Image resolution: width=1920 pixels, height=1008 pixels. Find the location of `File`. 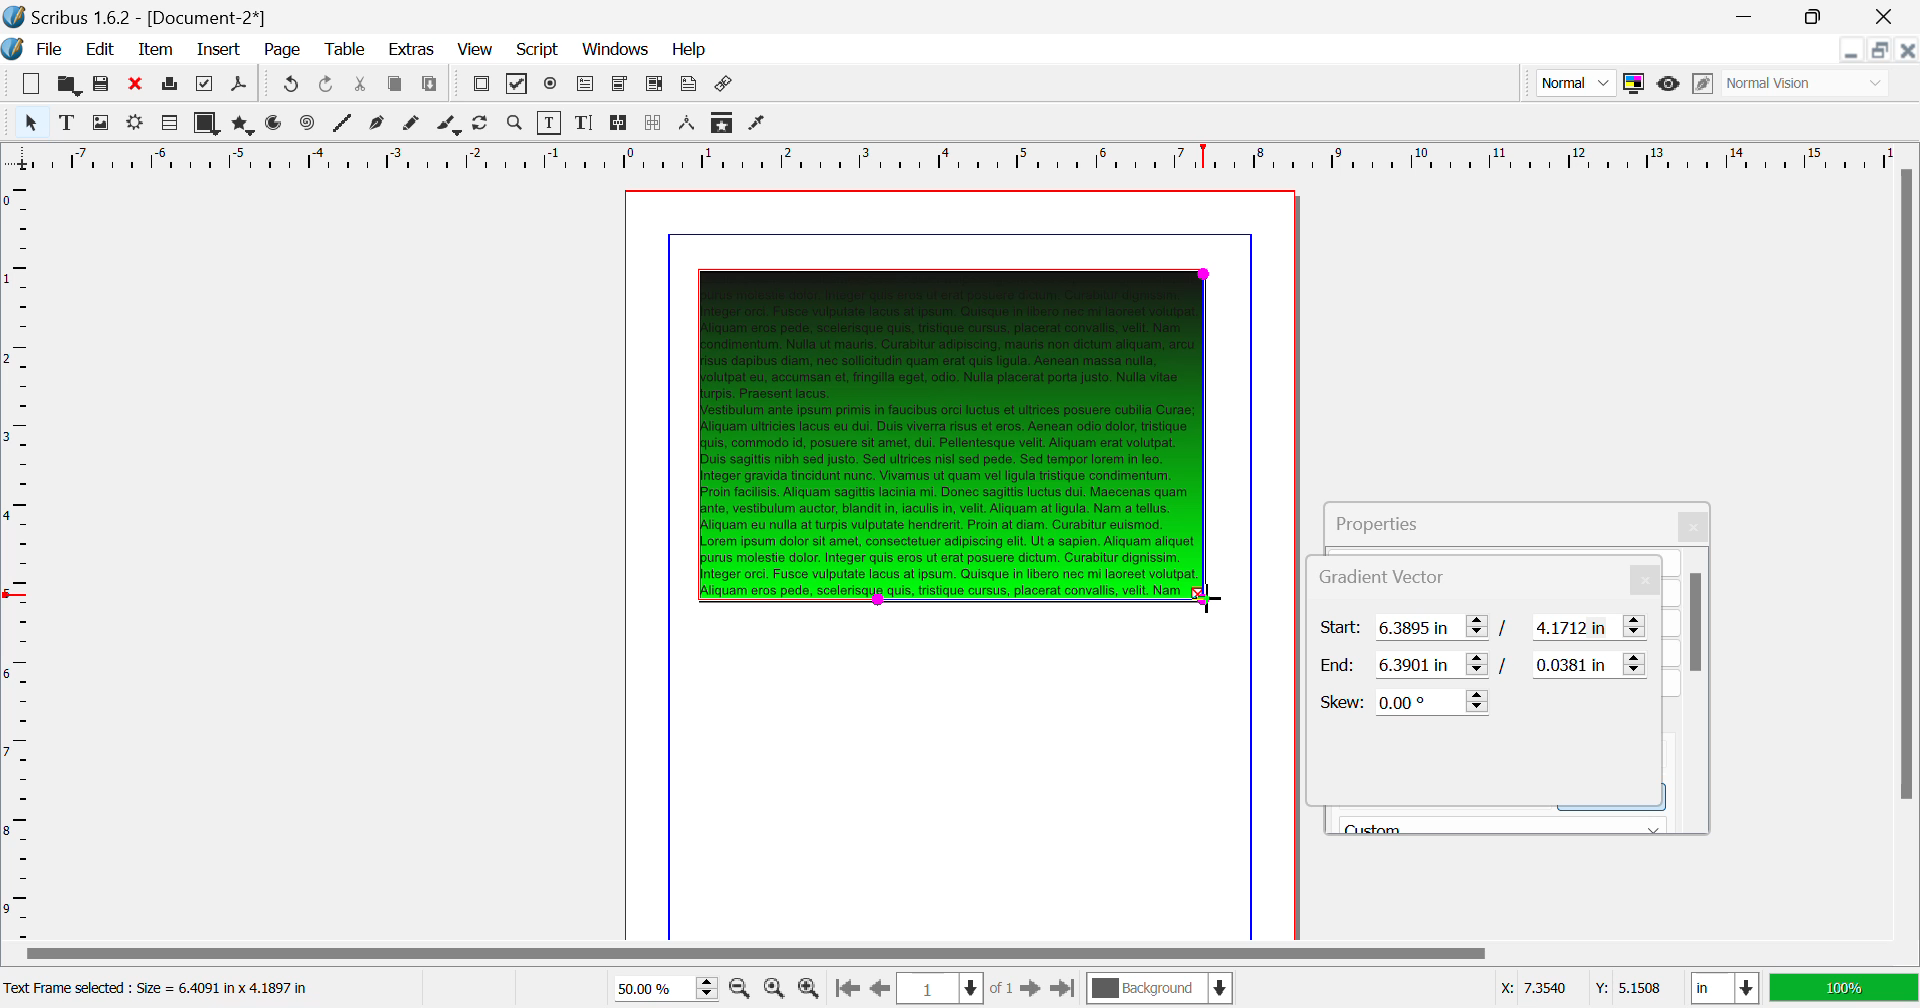

File is located at coordinates (36, 50).